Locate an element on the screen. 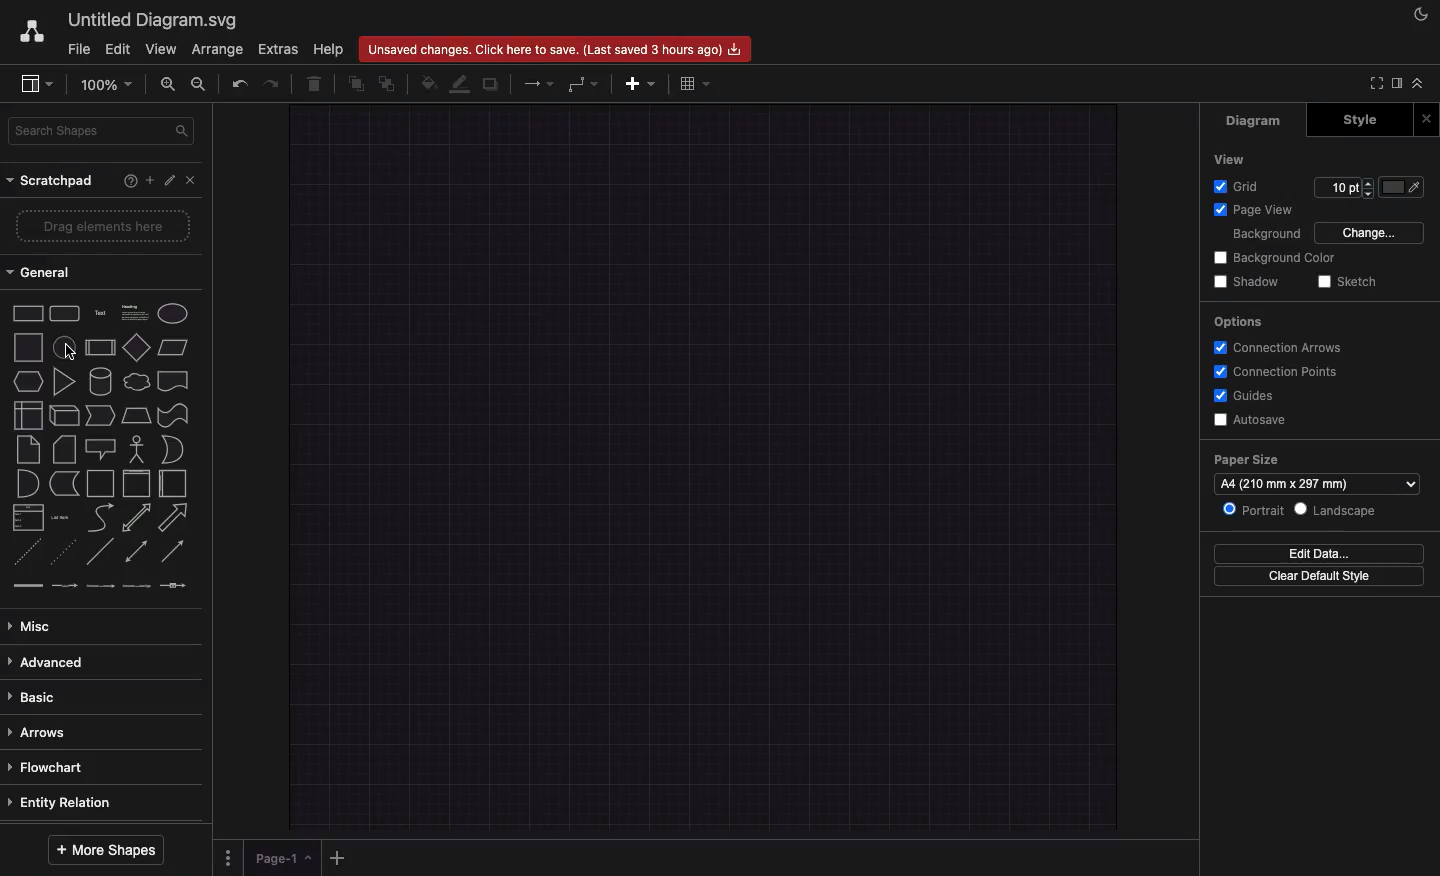 Image resolution: width=1440 pixels, height=876 pixels. Undo is located at coordinates (239, 81).